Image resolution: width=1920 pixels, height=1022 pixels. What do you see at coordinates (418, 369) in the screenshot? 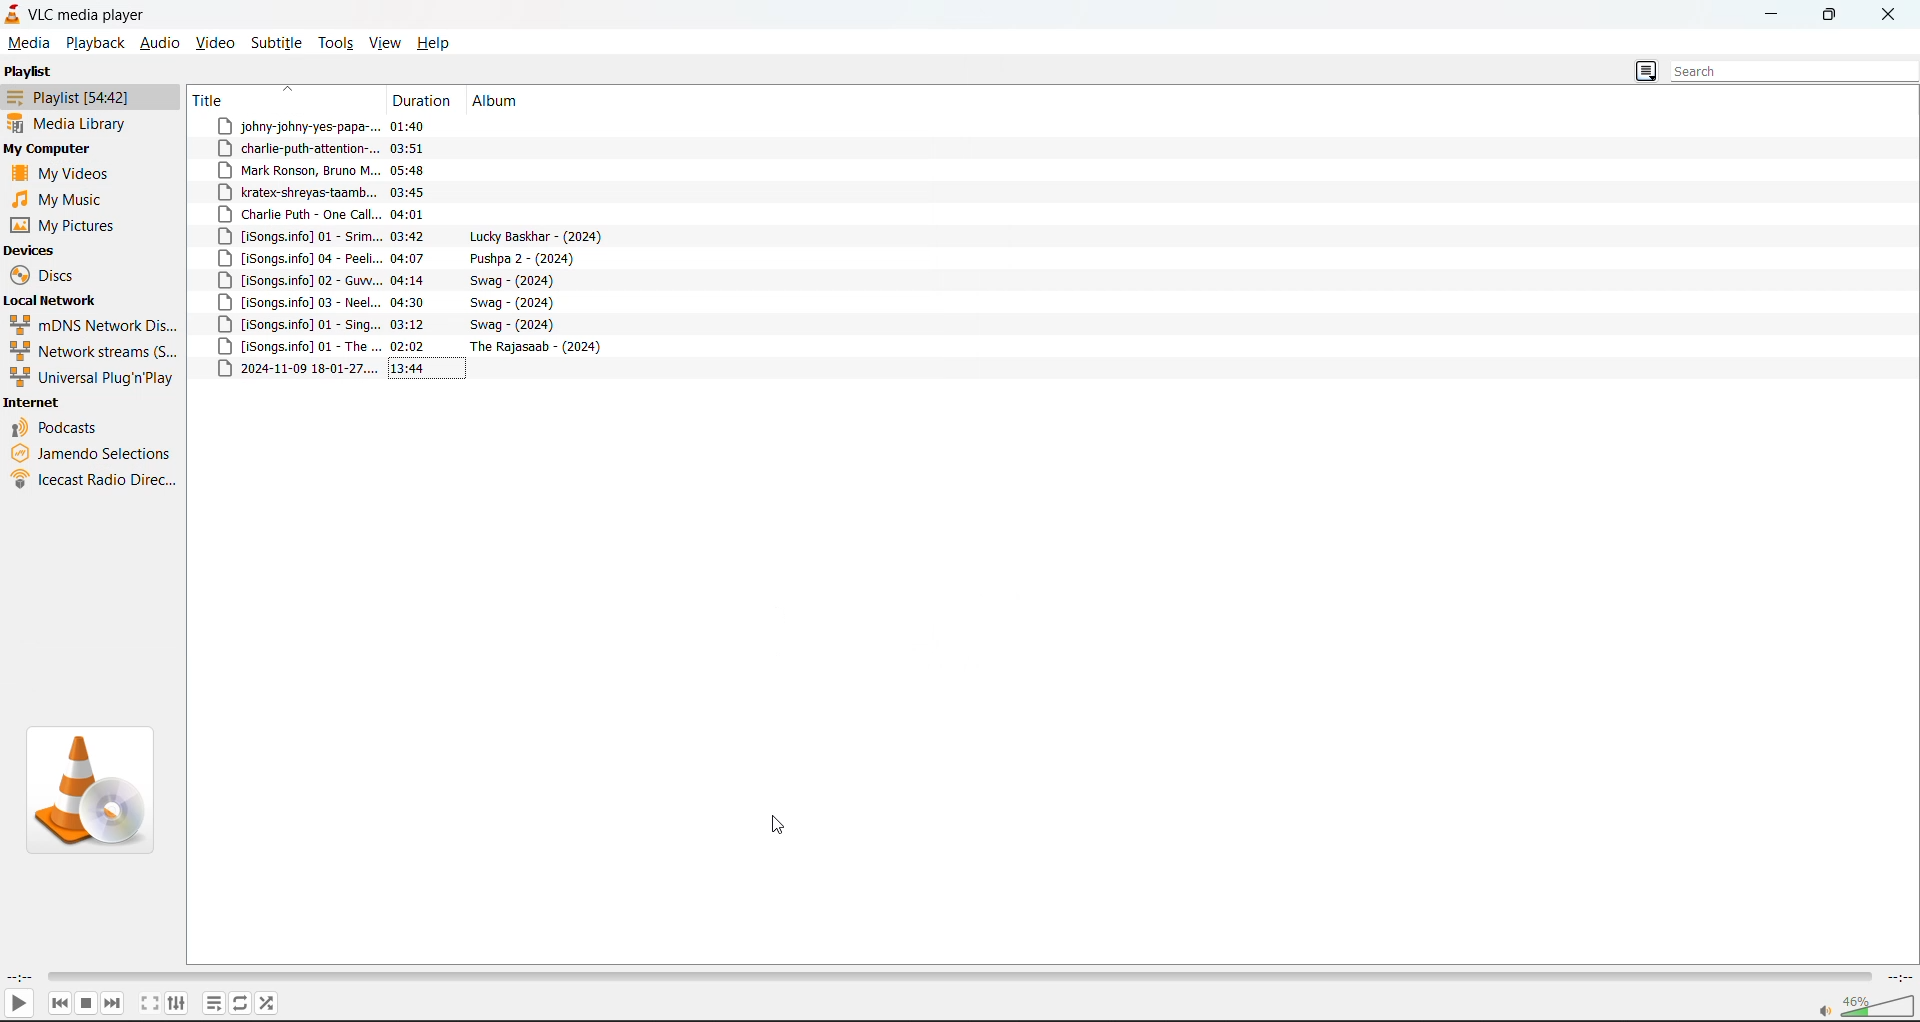
I see `track 12 title, duration and album details` at bounding box center [418, 369].